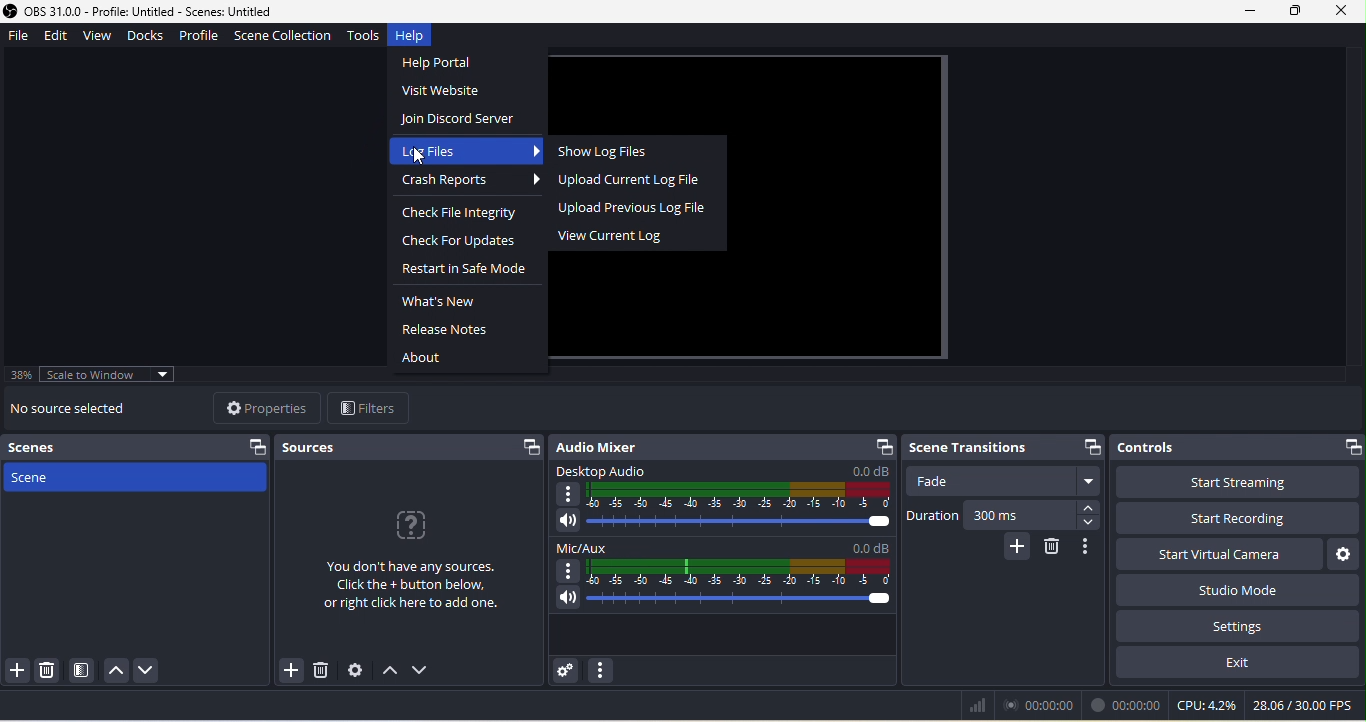 The width and height of the screenshot is (1366, 722). I want to click on volume, so click(719, 524).